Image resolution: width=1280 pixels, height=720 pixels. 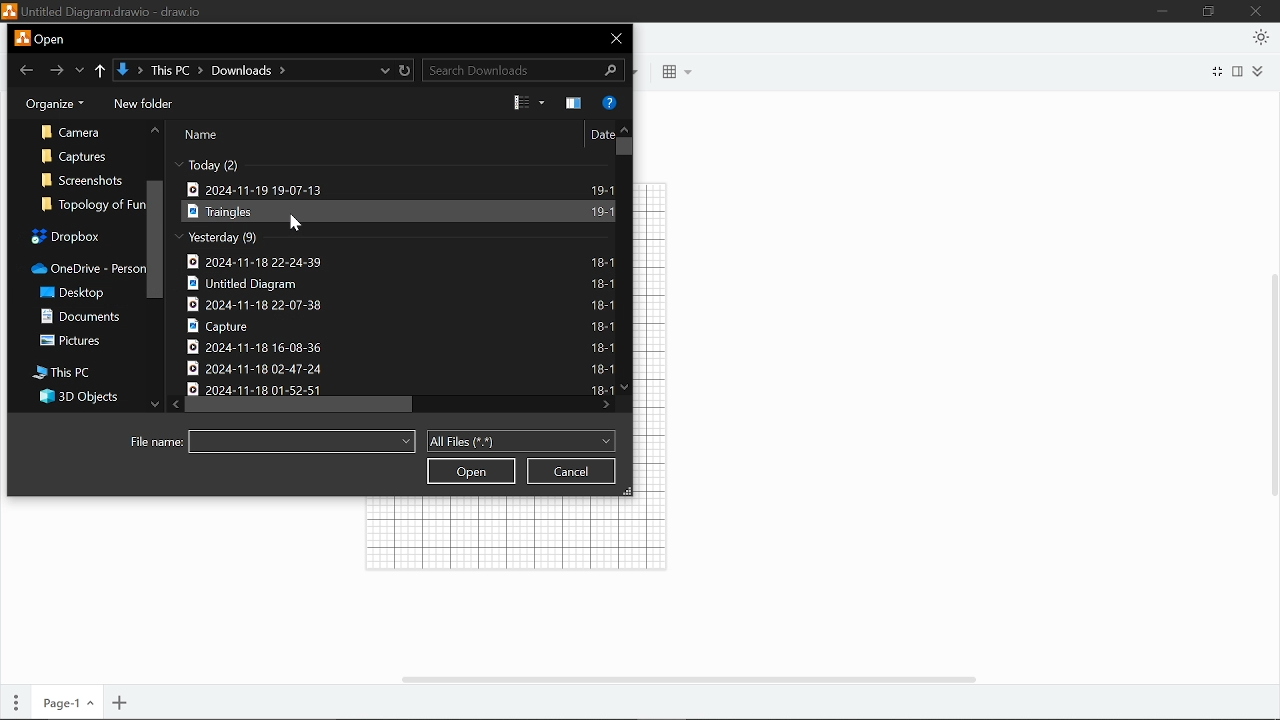 I want to click on Up to "This pc", so click(x=101, y=70).